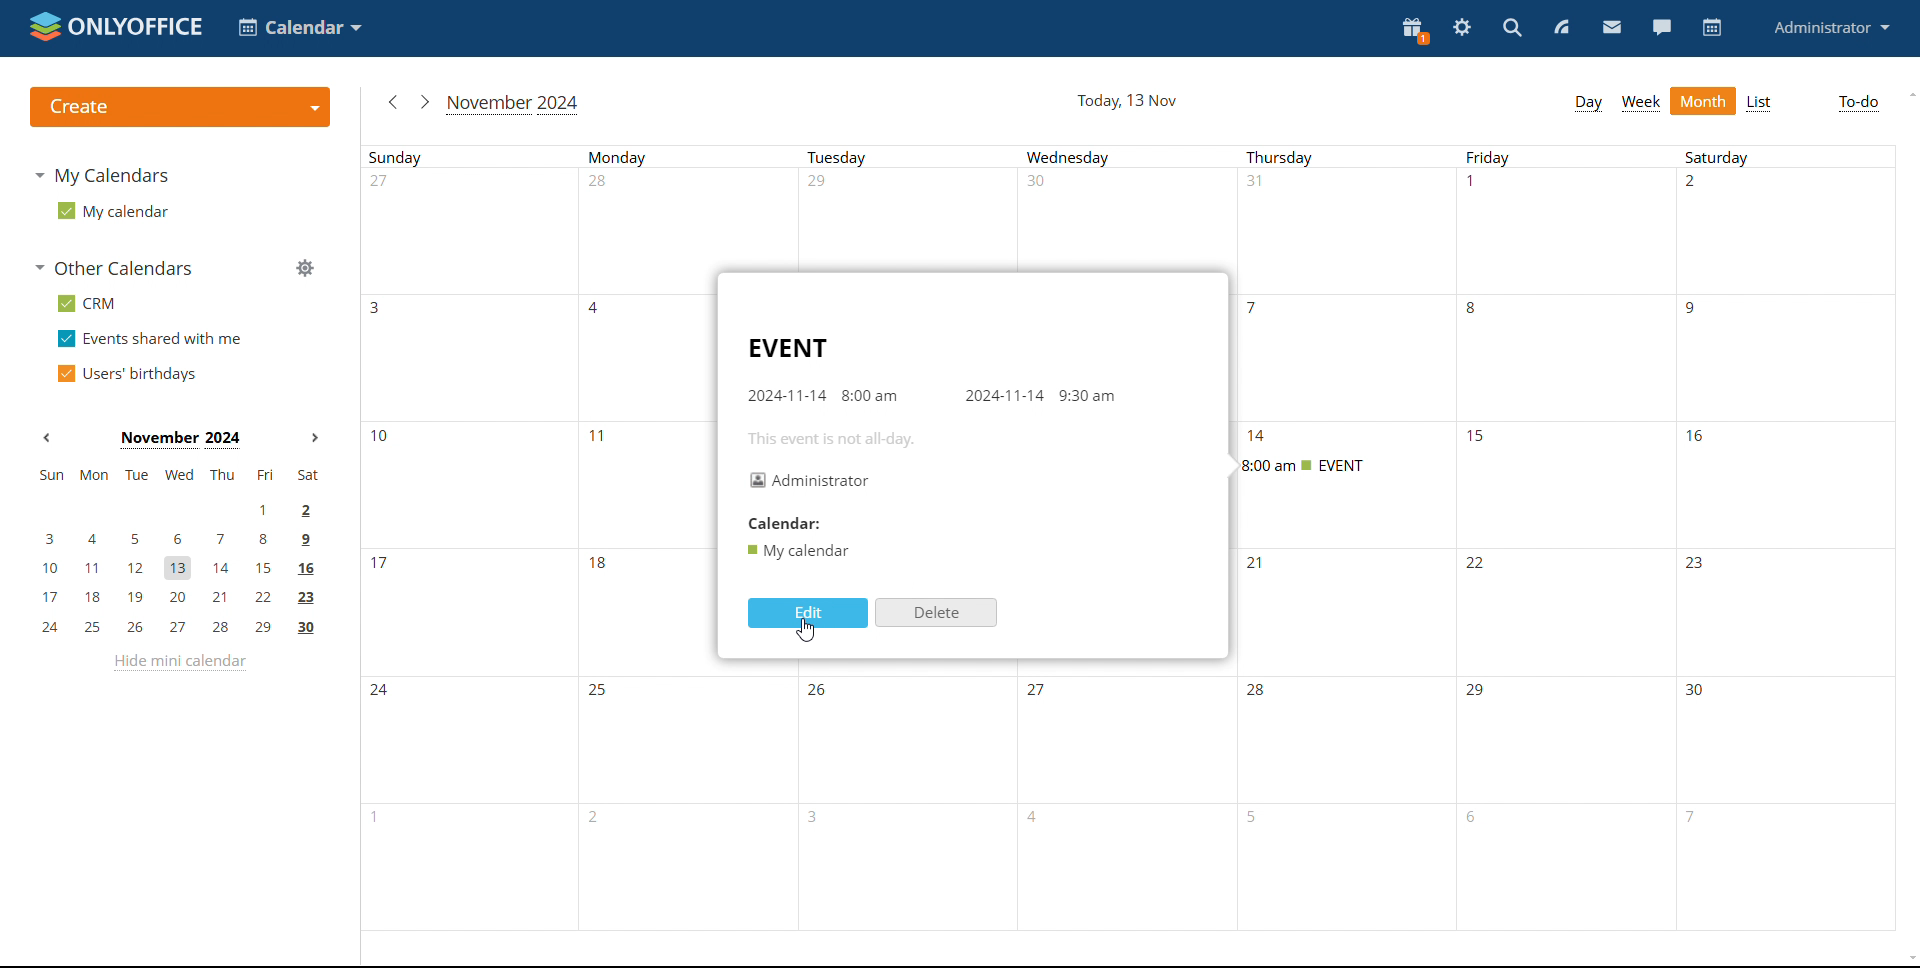 The height and width of the screenshot is (968, 1920). I want to click on next month, so click(426, 102).